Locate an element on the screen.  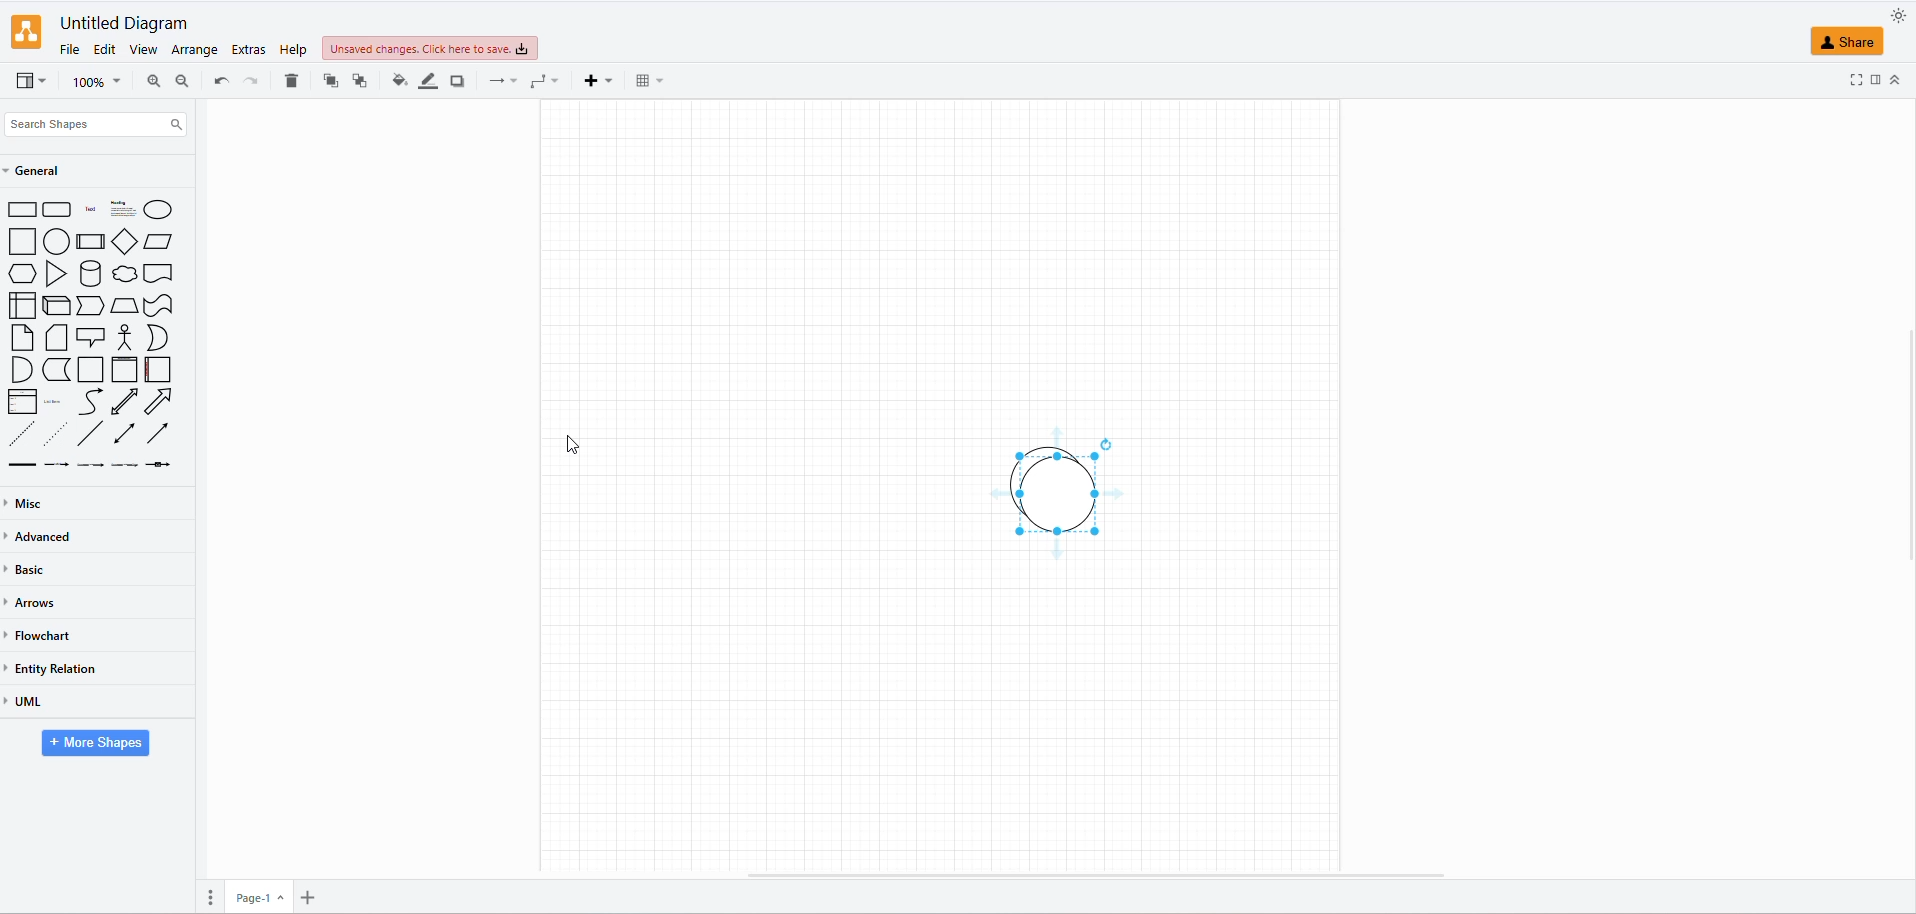
TO BACK is located at coordinates (357, 81).